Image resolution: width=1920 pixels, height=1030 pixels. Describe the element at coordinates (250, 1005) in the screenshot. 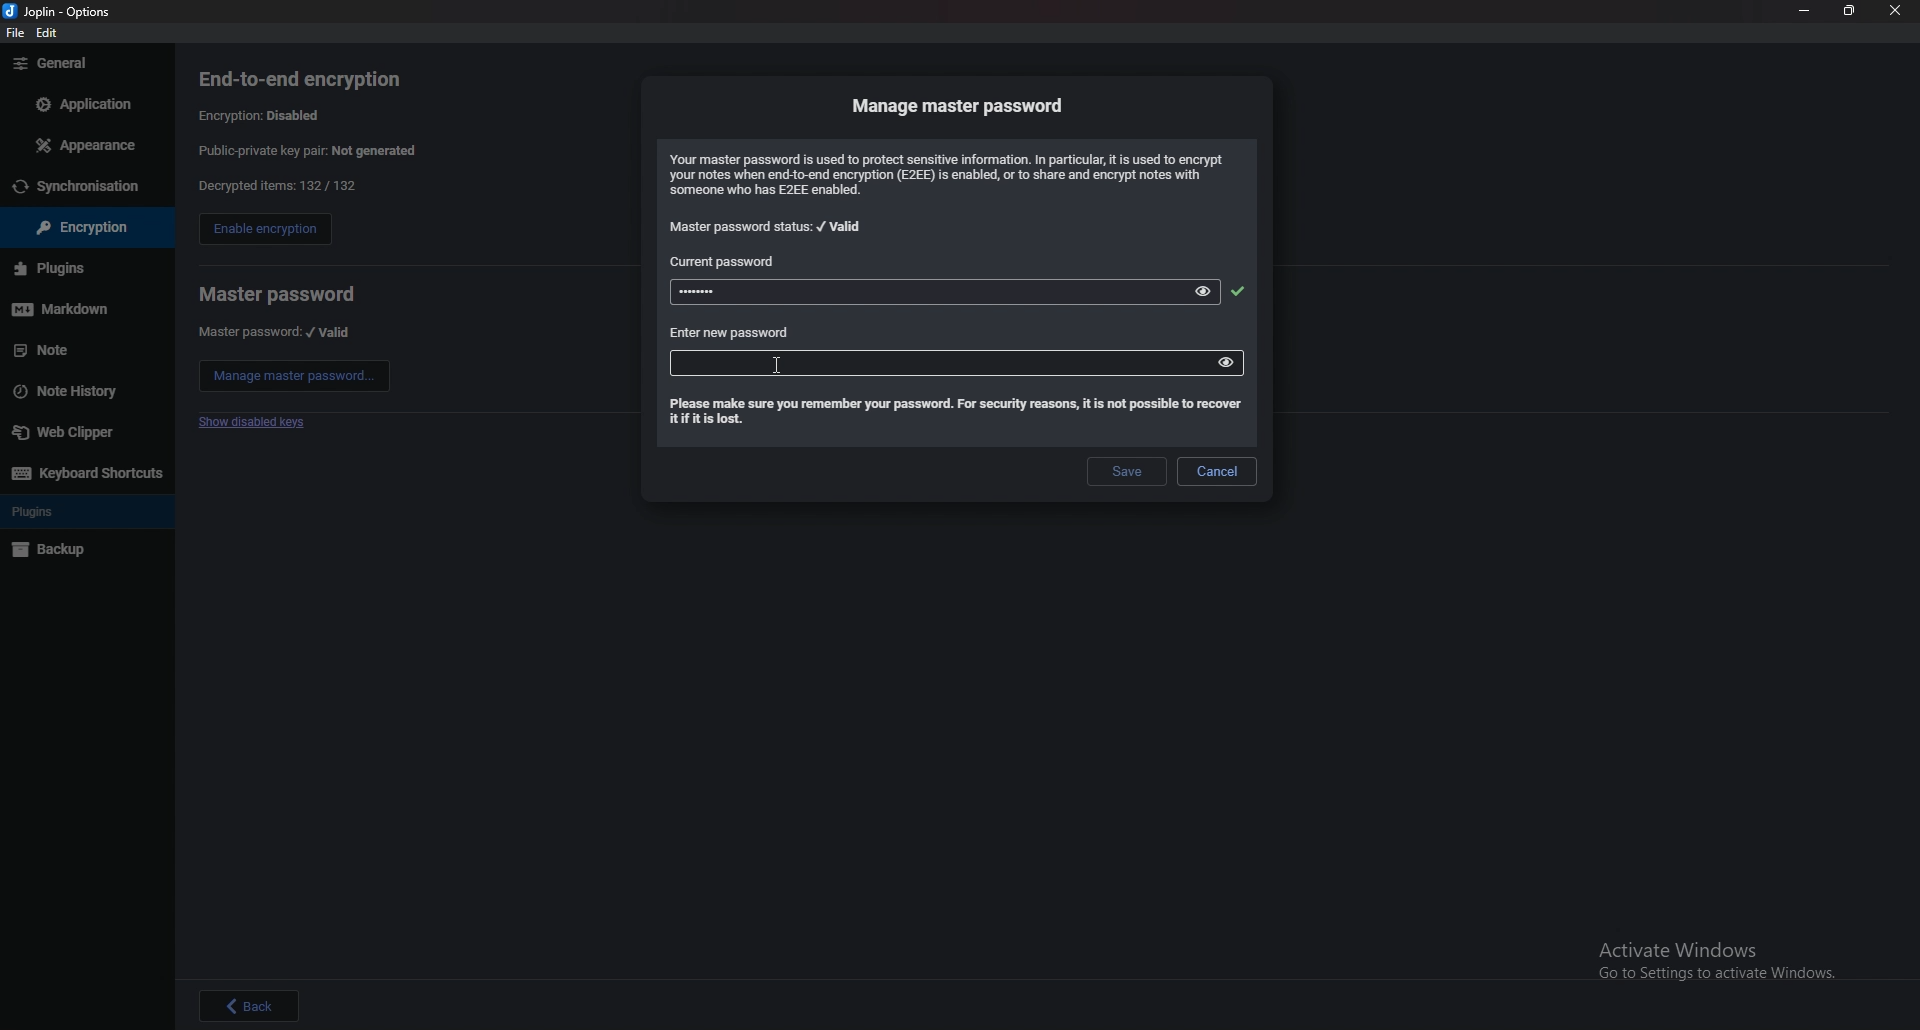

I see `back` at that location.